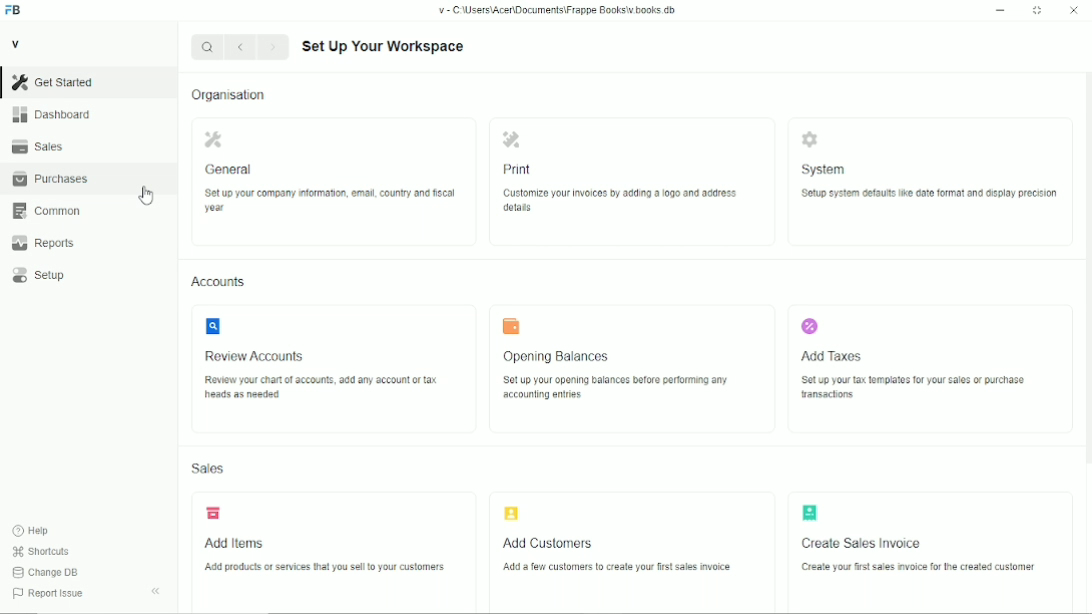 This screenshot has width=1092, height=614. I want to click on ‘General, so click(233, 171).